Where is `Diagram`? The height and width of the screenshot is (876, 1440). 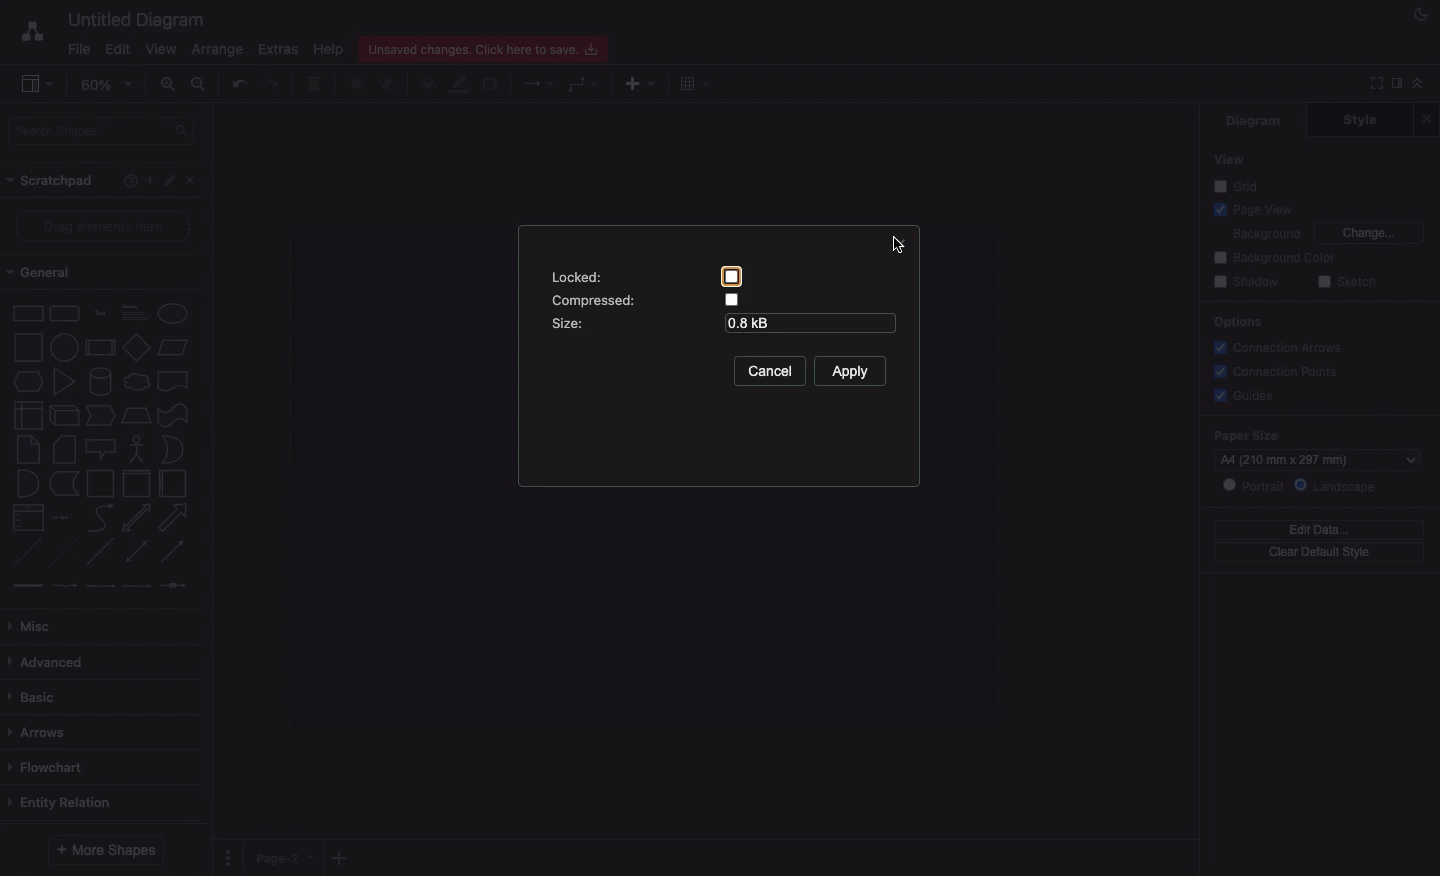
Diagram is located at coordinates (1255, 121).